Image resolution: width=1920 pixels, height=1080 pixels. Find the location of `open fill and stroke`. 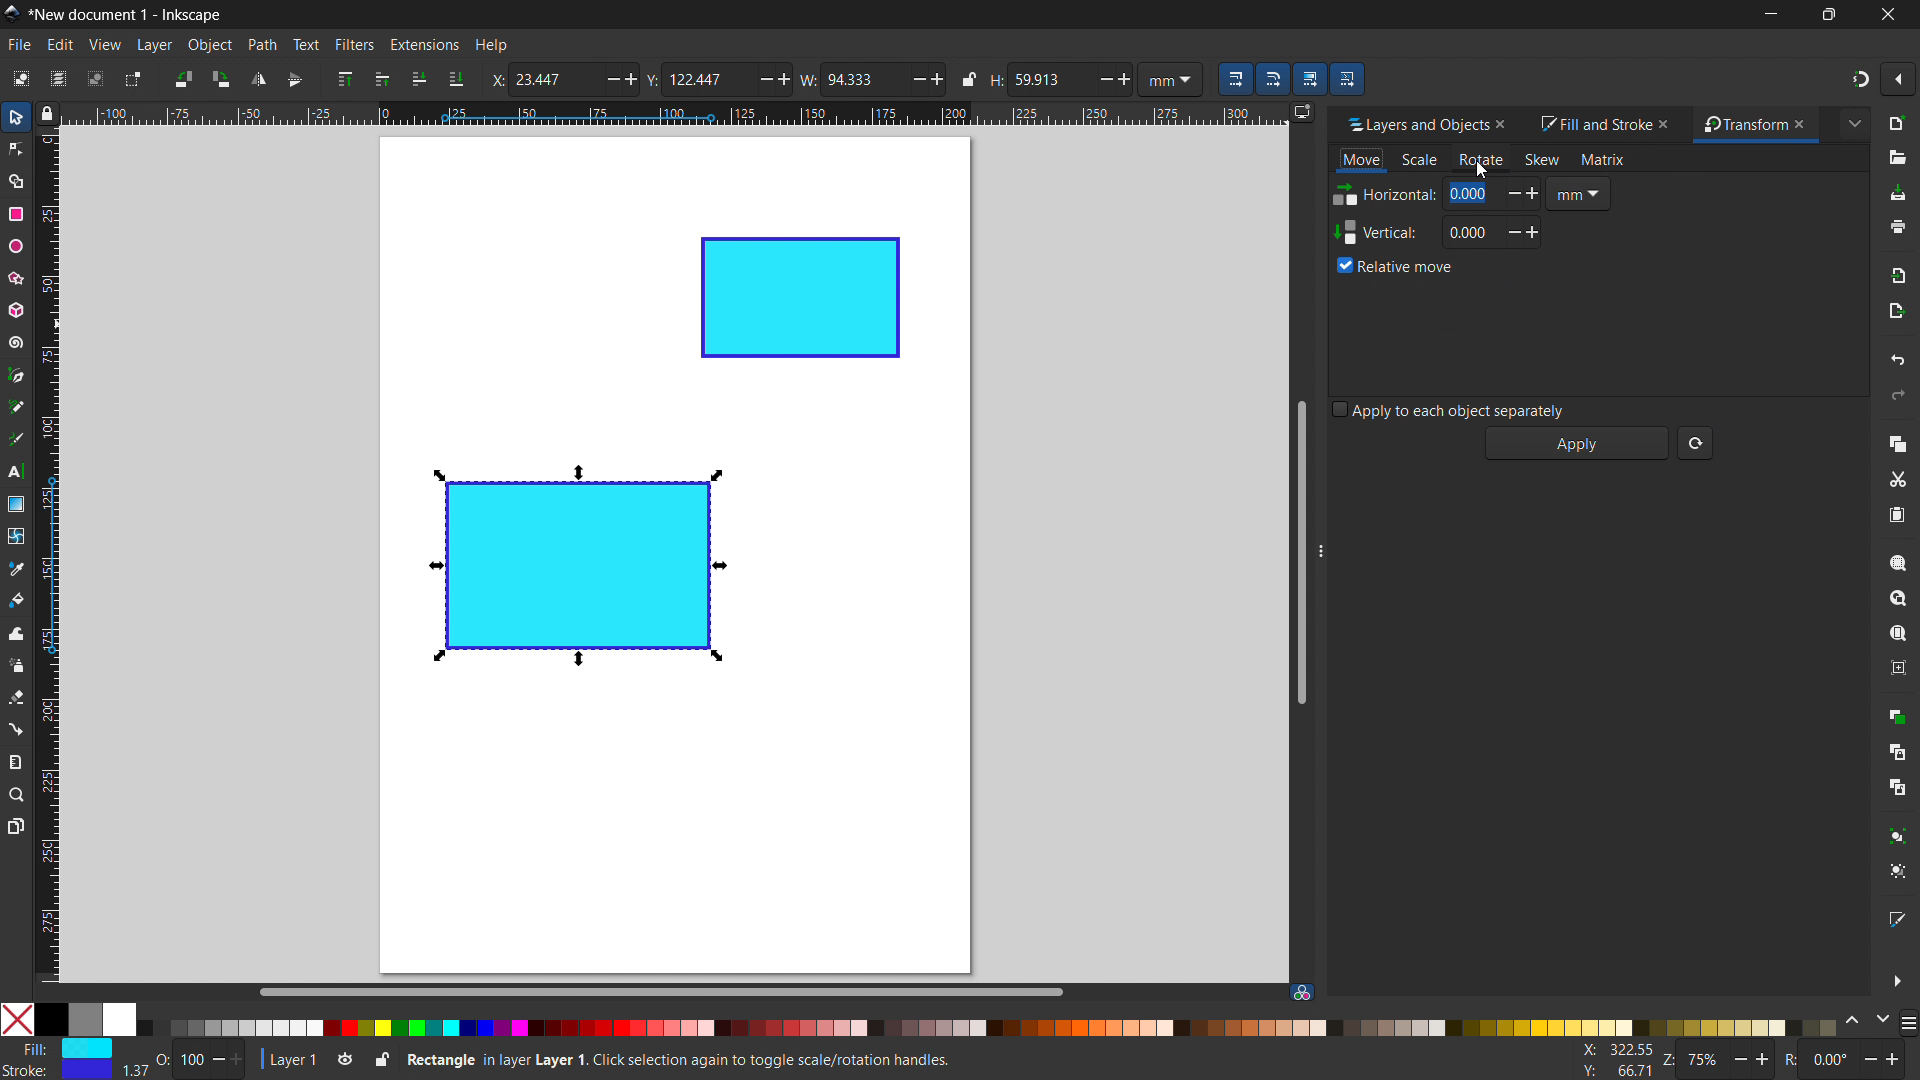

open fill and stroke is located at coordinates (1899, 918).